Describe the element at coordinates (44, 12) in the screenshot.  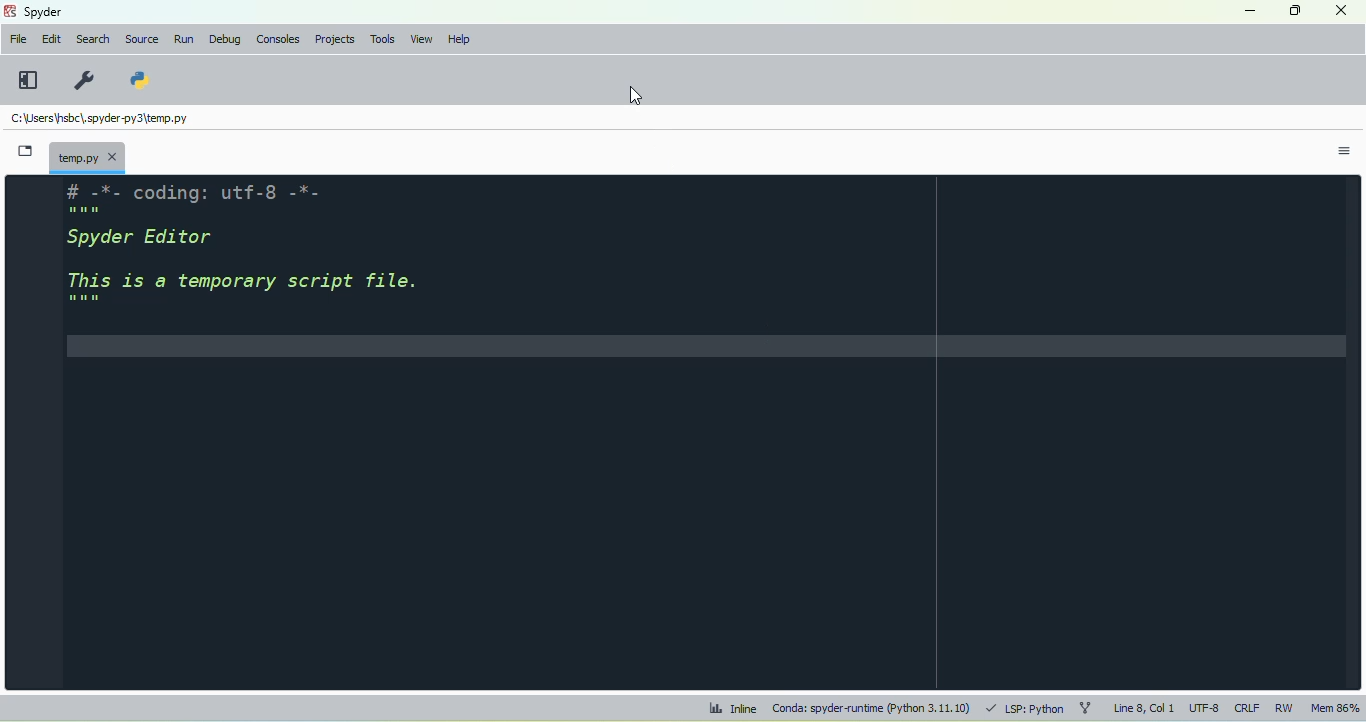
I see `spyder` at that location.